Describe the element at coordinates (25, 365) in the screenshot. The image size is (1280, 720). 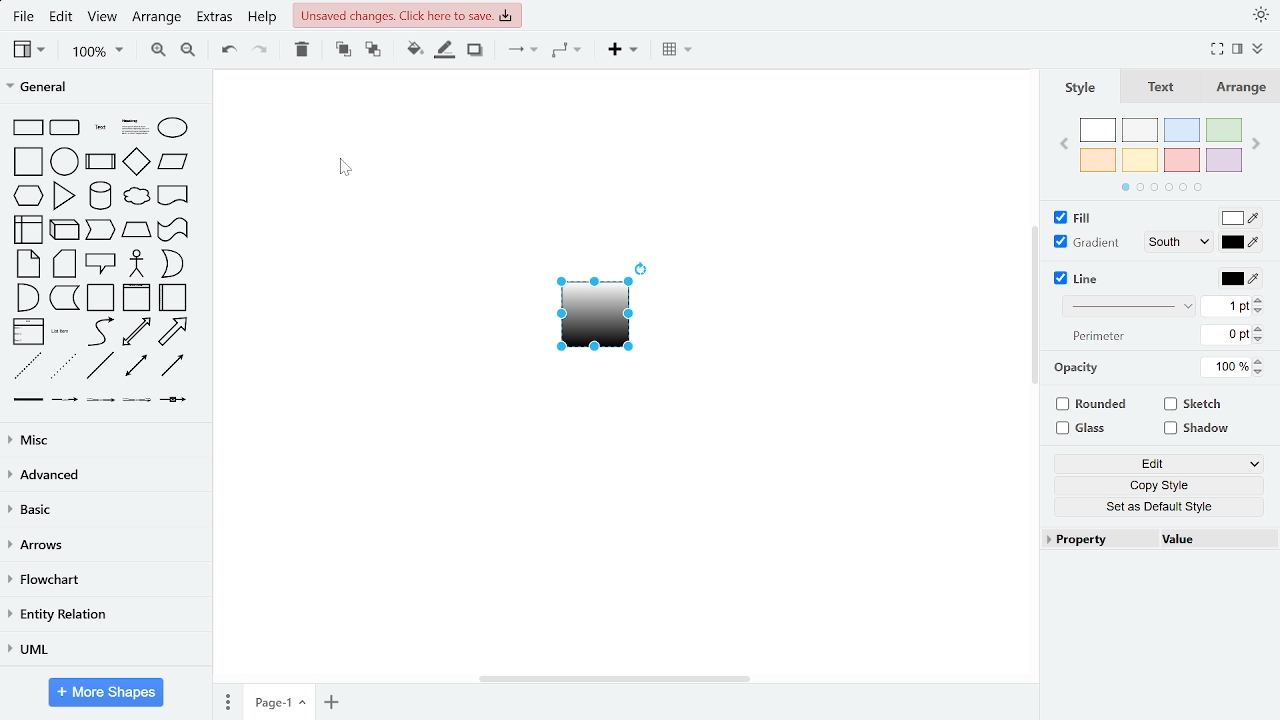
I see `general shapes` at that location.